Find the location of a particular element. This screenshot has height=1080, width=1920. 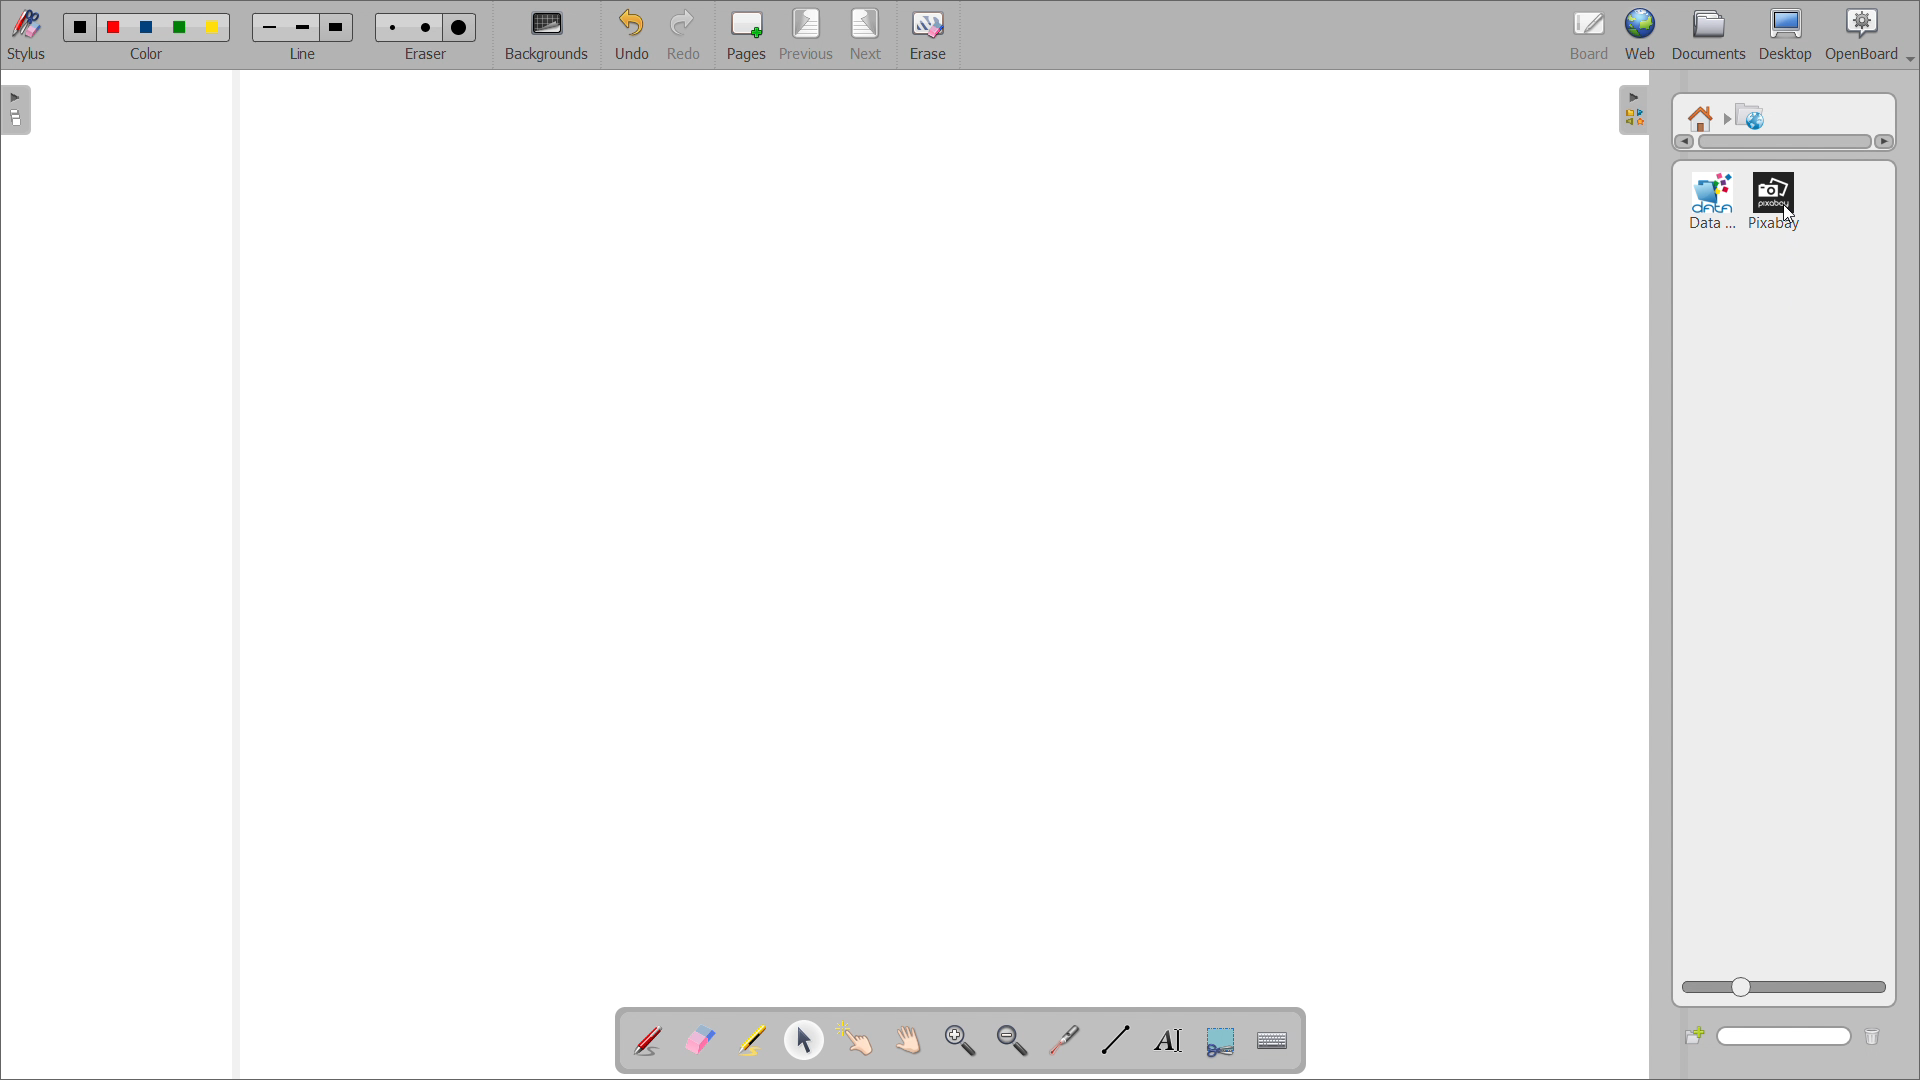

board space is located at coordinates (927, 533).